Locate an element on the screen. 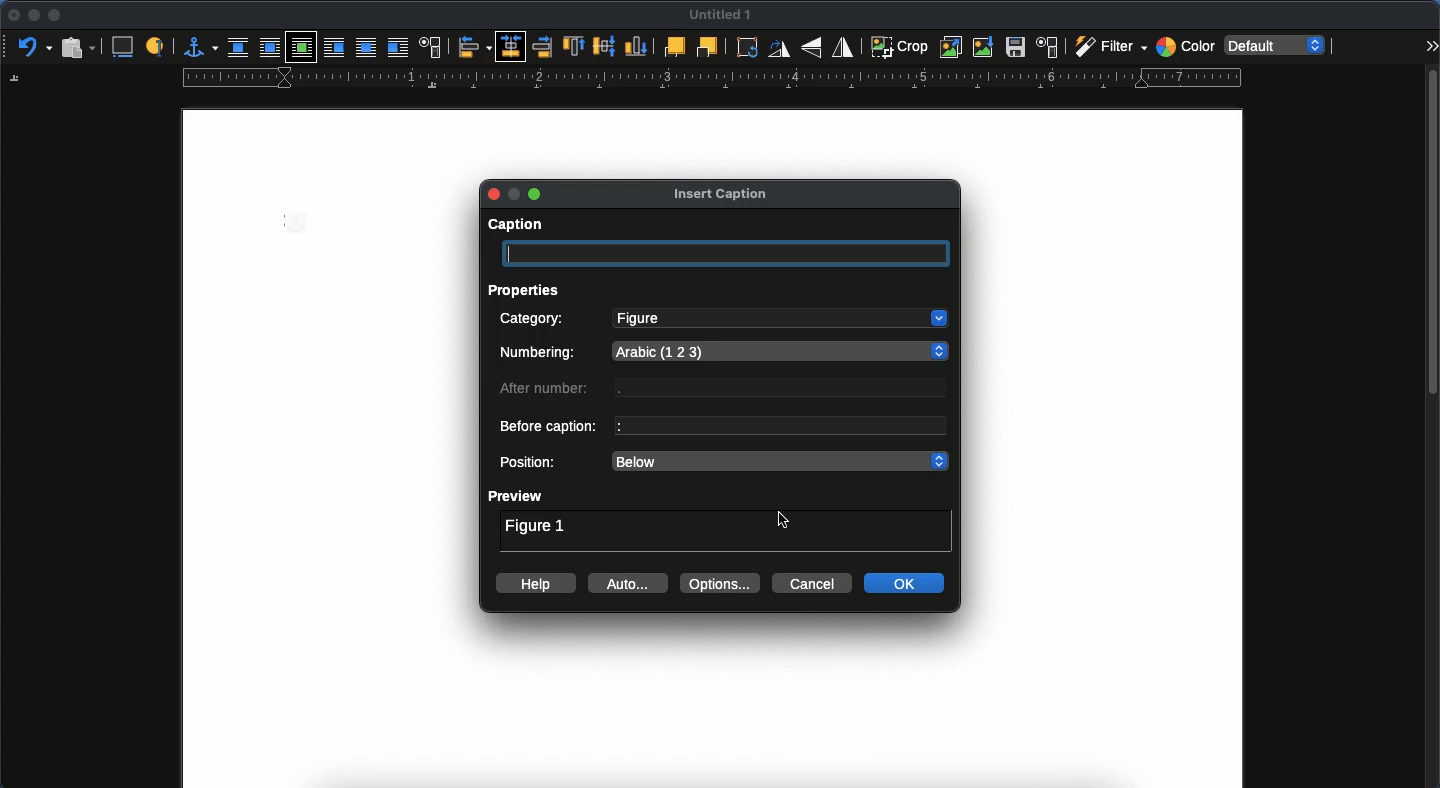  expand is located at coordinates (1431, 45).